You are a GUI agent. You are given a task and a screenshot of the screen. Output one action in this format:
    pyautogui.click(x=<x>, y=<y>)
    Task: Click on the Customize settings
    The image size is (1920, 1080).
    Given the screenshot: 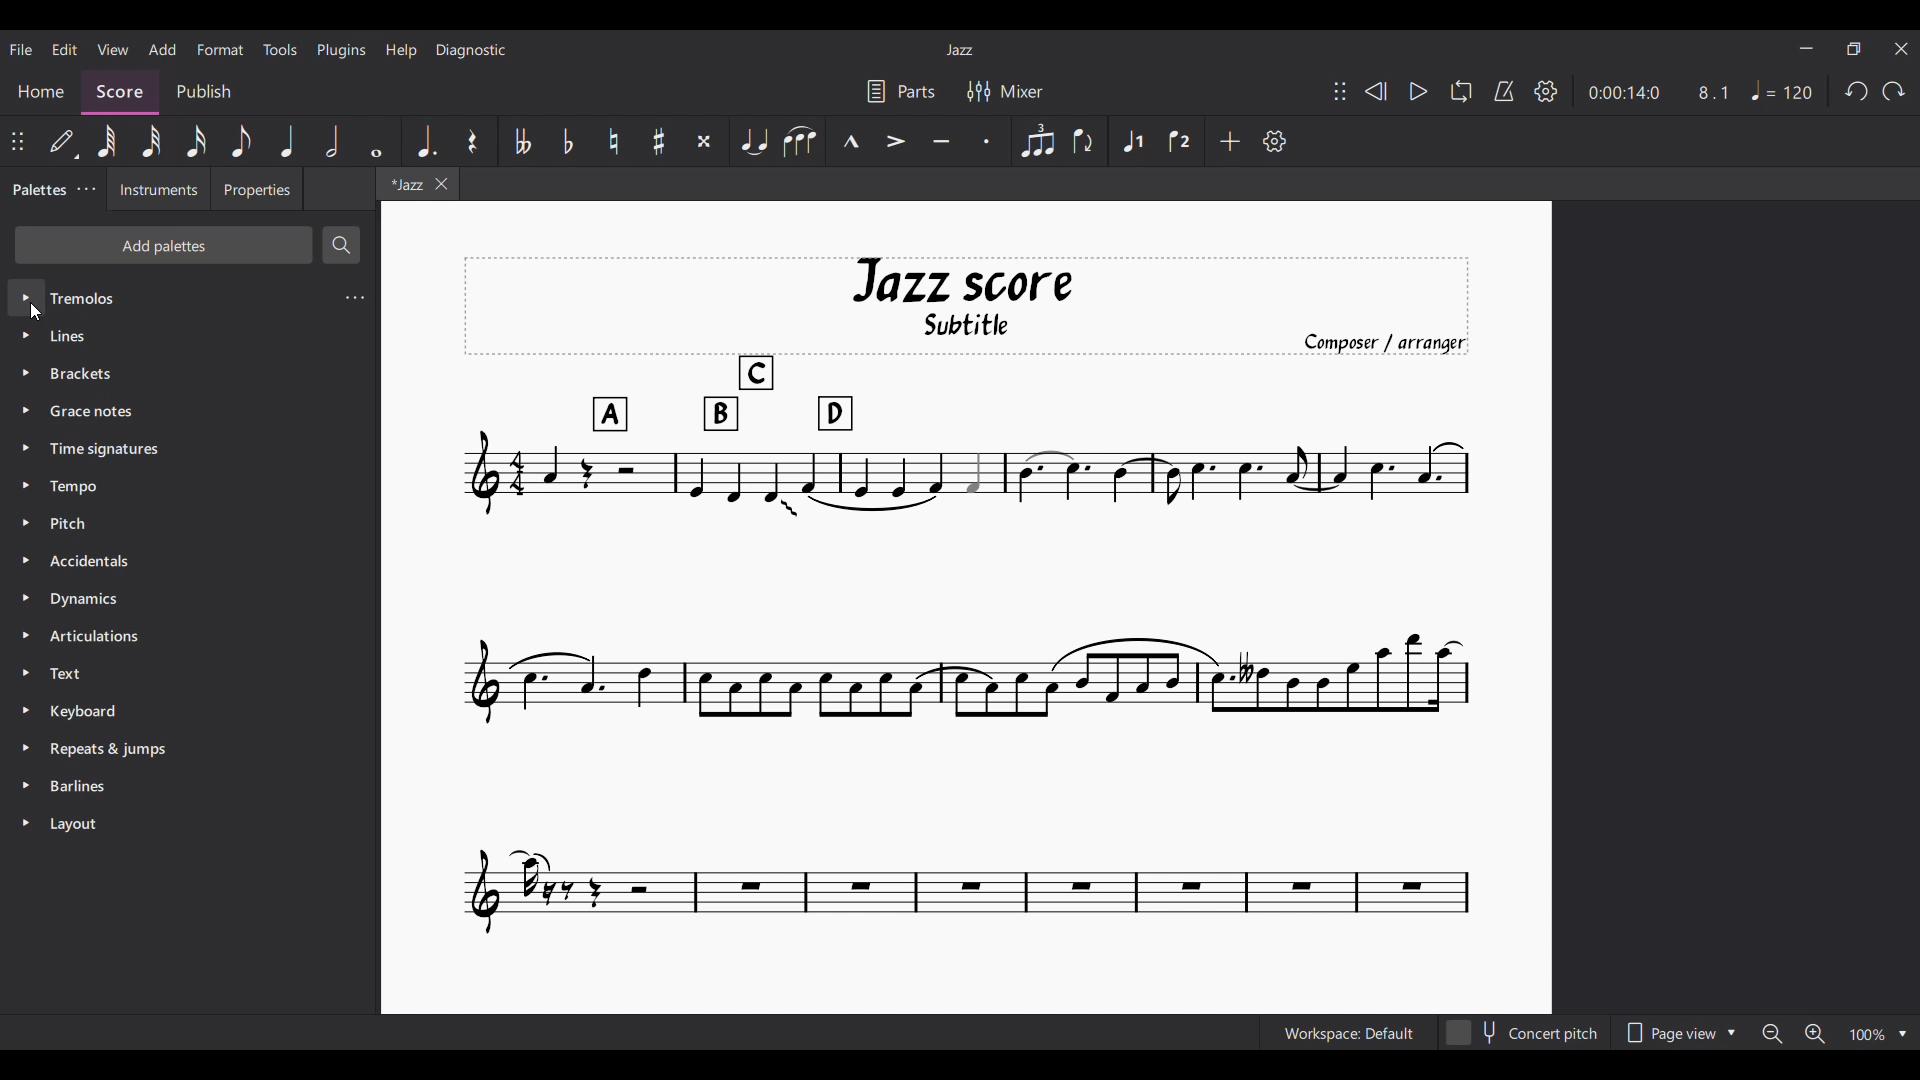 What is the action you would take?
    pyautogui.click(x=1275, y=141)
    